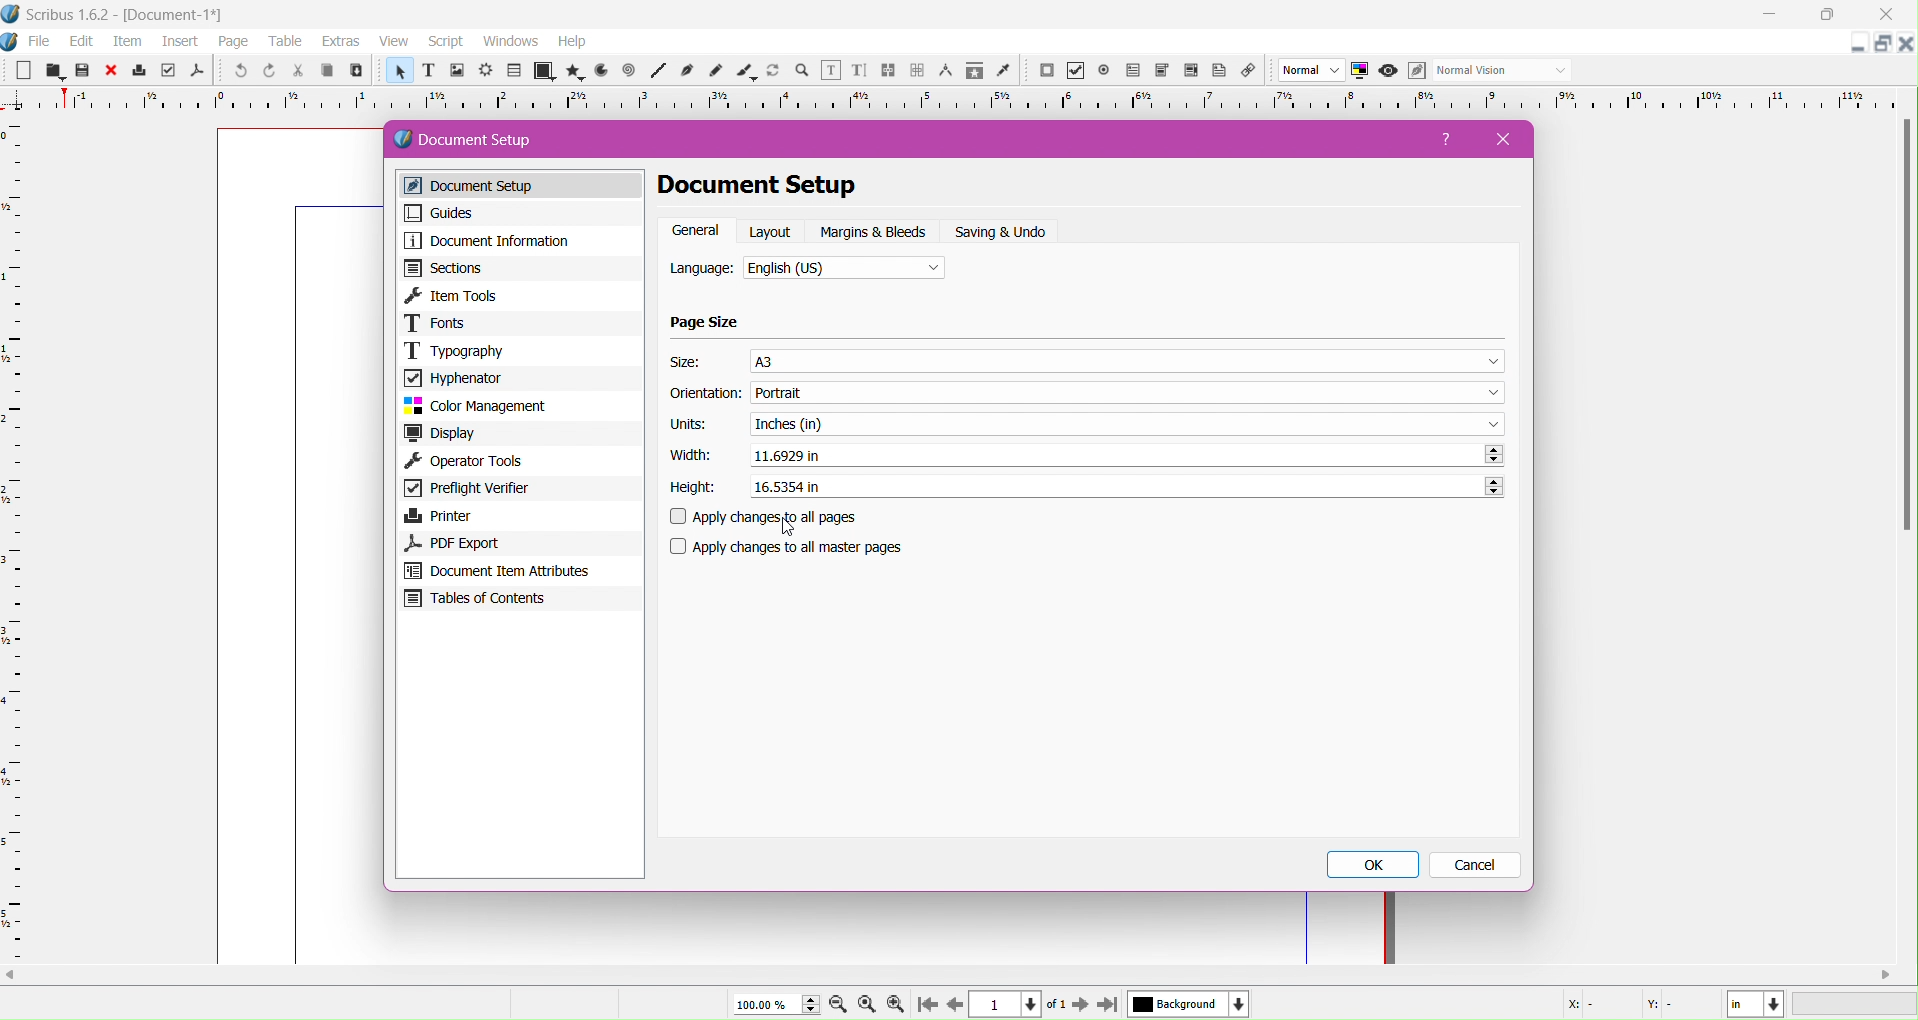 The width and height of the screenshot is (1918, 1020). I want to click on view menu, so click(394, 42).